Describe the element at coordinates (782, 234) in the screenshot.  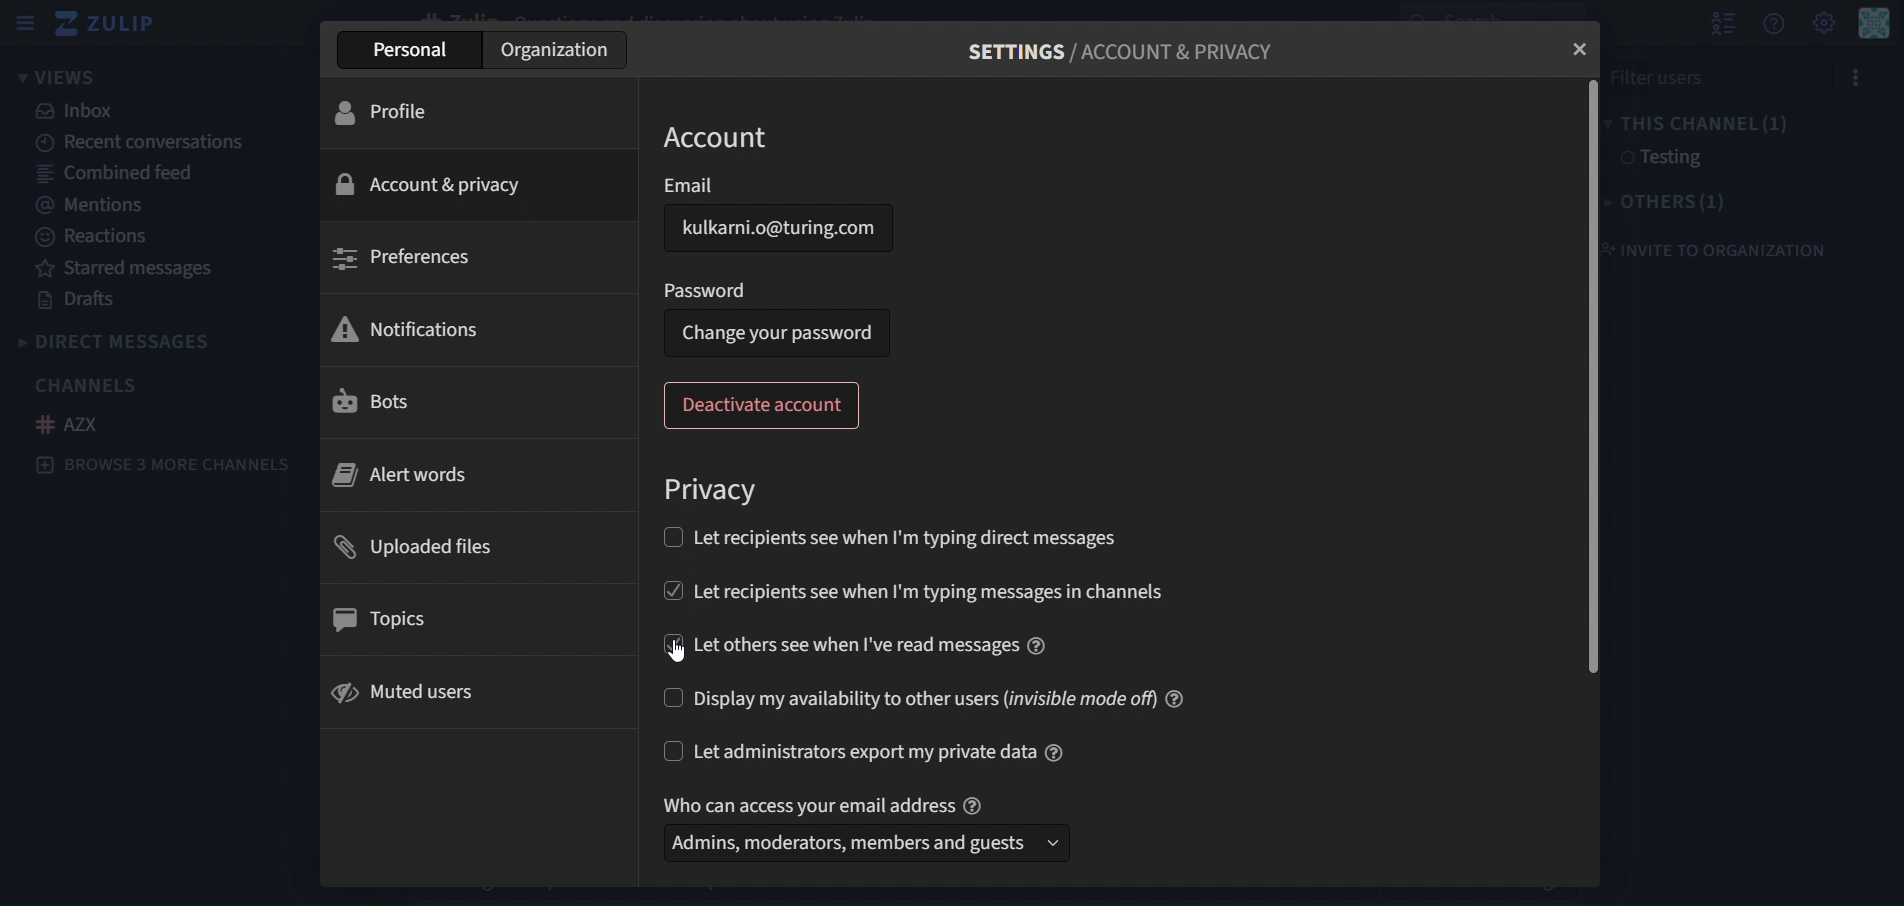
I see `kulkarni.o@turing.com` at that location.